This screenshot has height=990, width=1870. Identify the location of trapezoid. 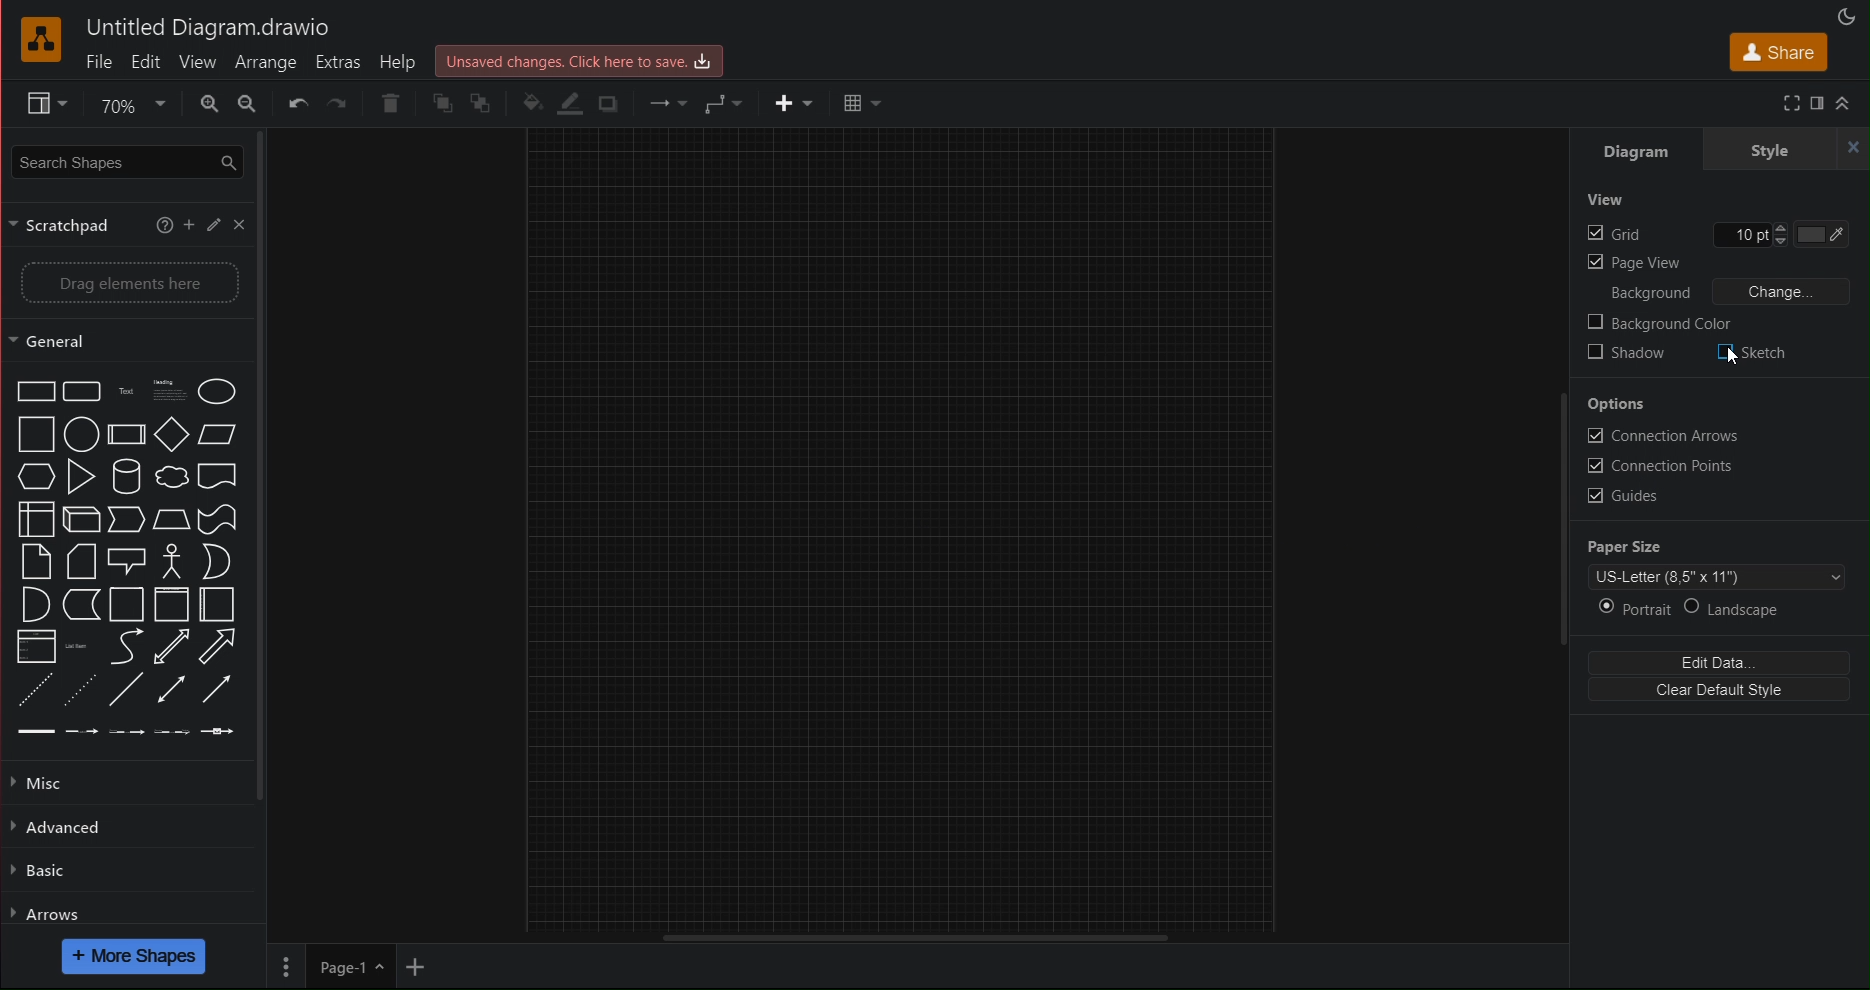
(171, 520).